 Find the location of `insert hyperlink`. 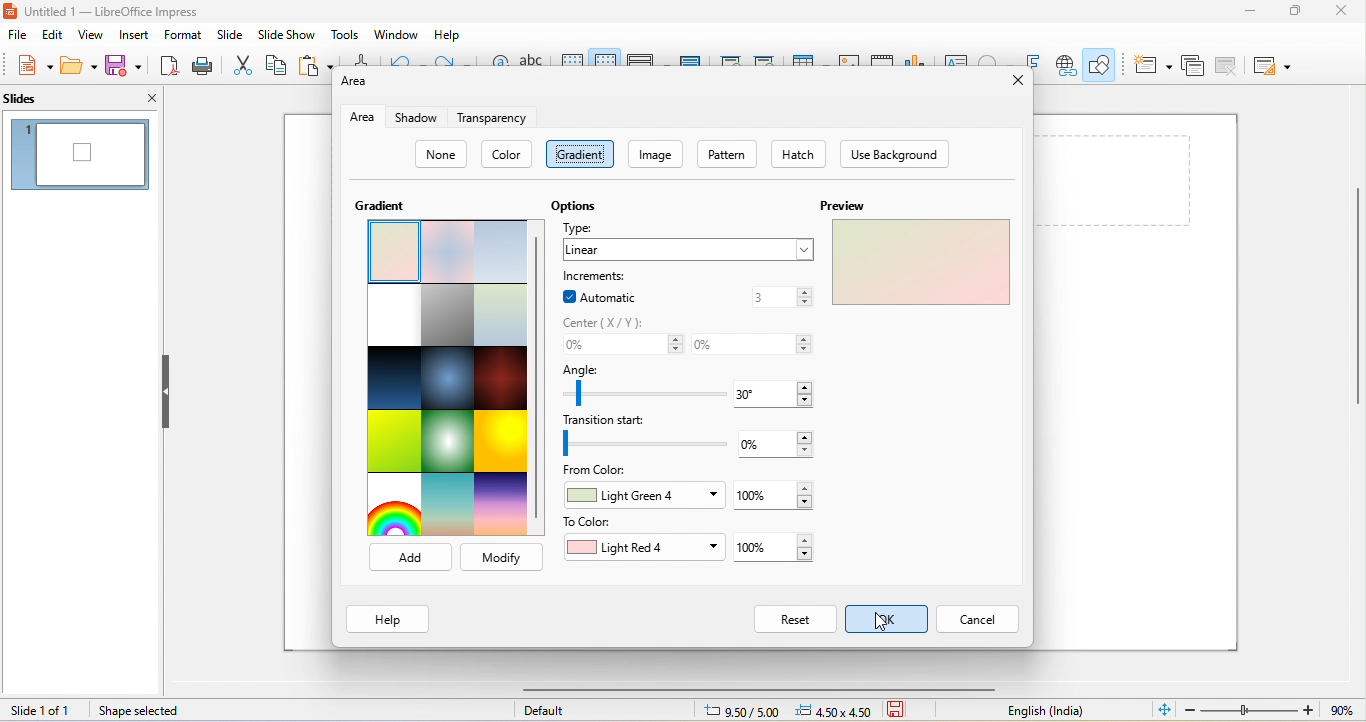

insert hyperlink is located at coordinates (1064, 66).